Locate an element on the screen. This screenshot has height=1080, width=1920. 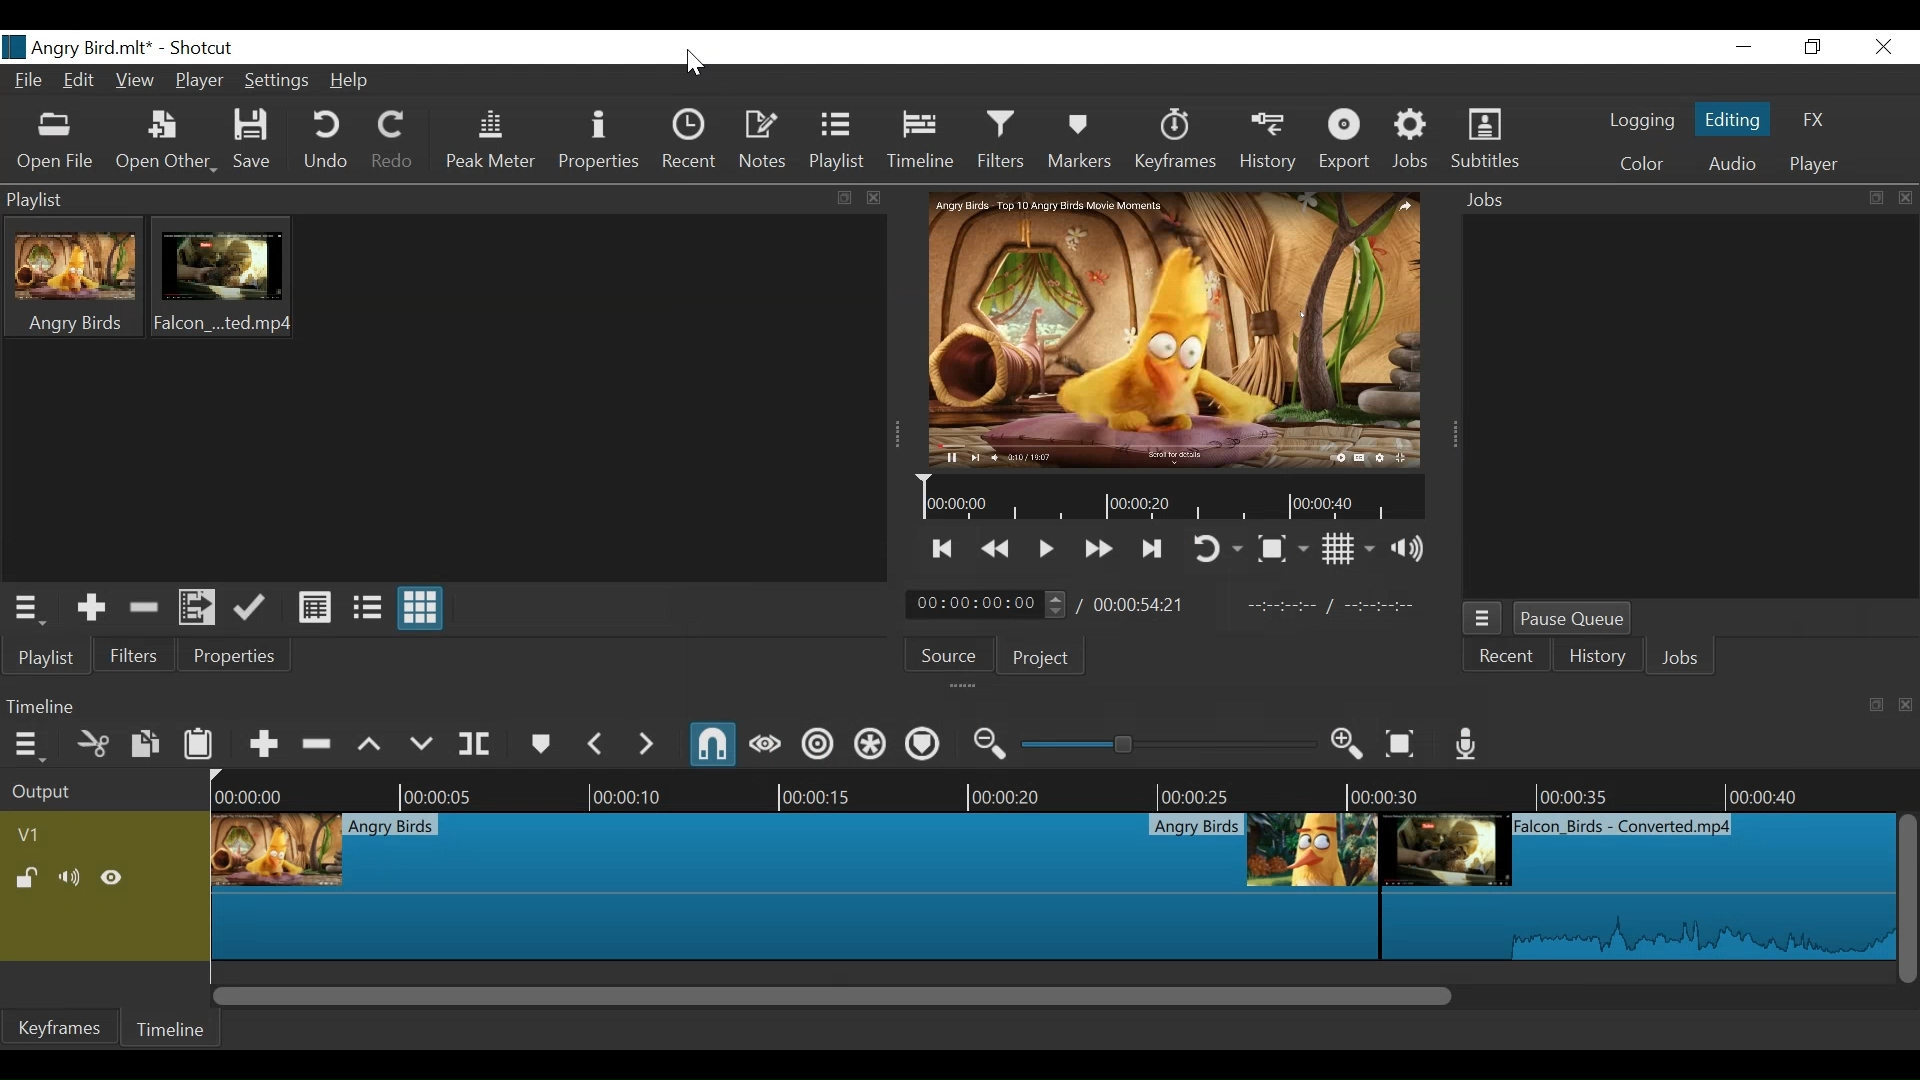
Project Nmae is located at coordinates (77, 46).